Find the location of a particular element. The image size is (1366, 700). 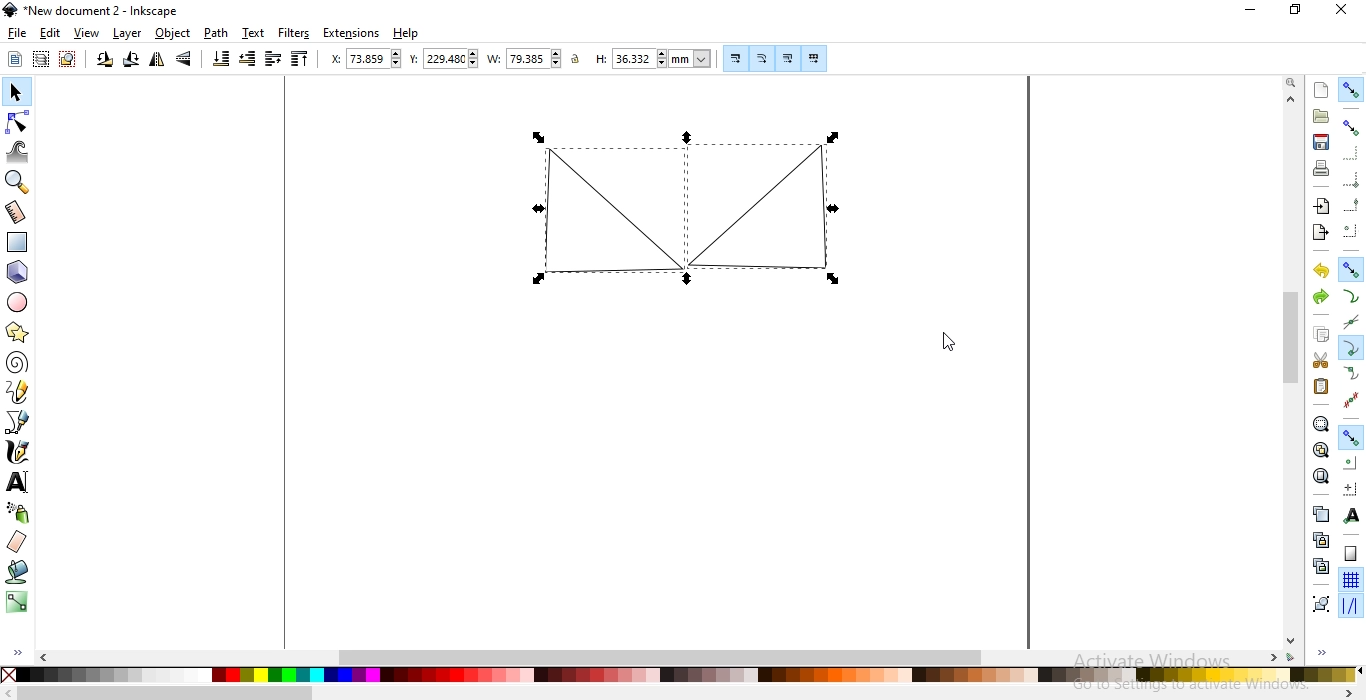

object image is located at coordinates (596, 208).